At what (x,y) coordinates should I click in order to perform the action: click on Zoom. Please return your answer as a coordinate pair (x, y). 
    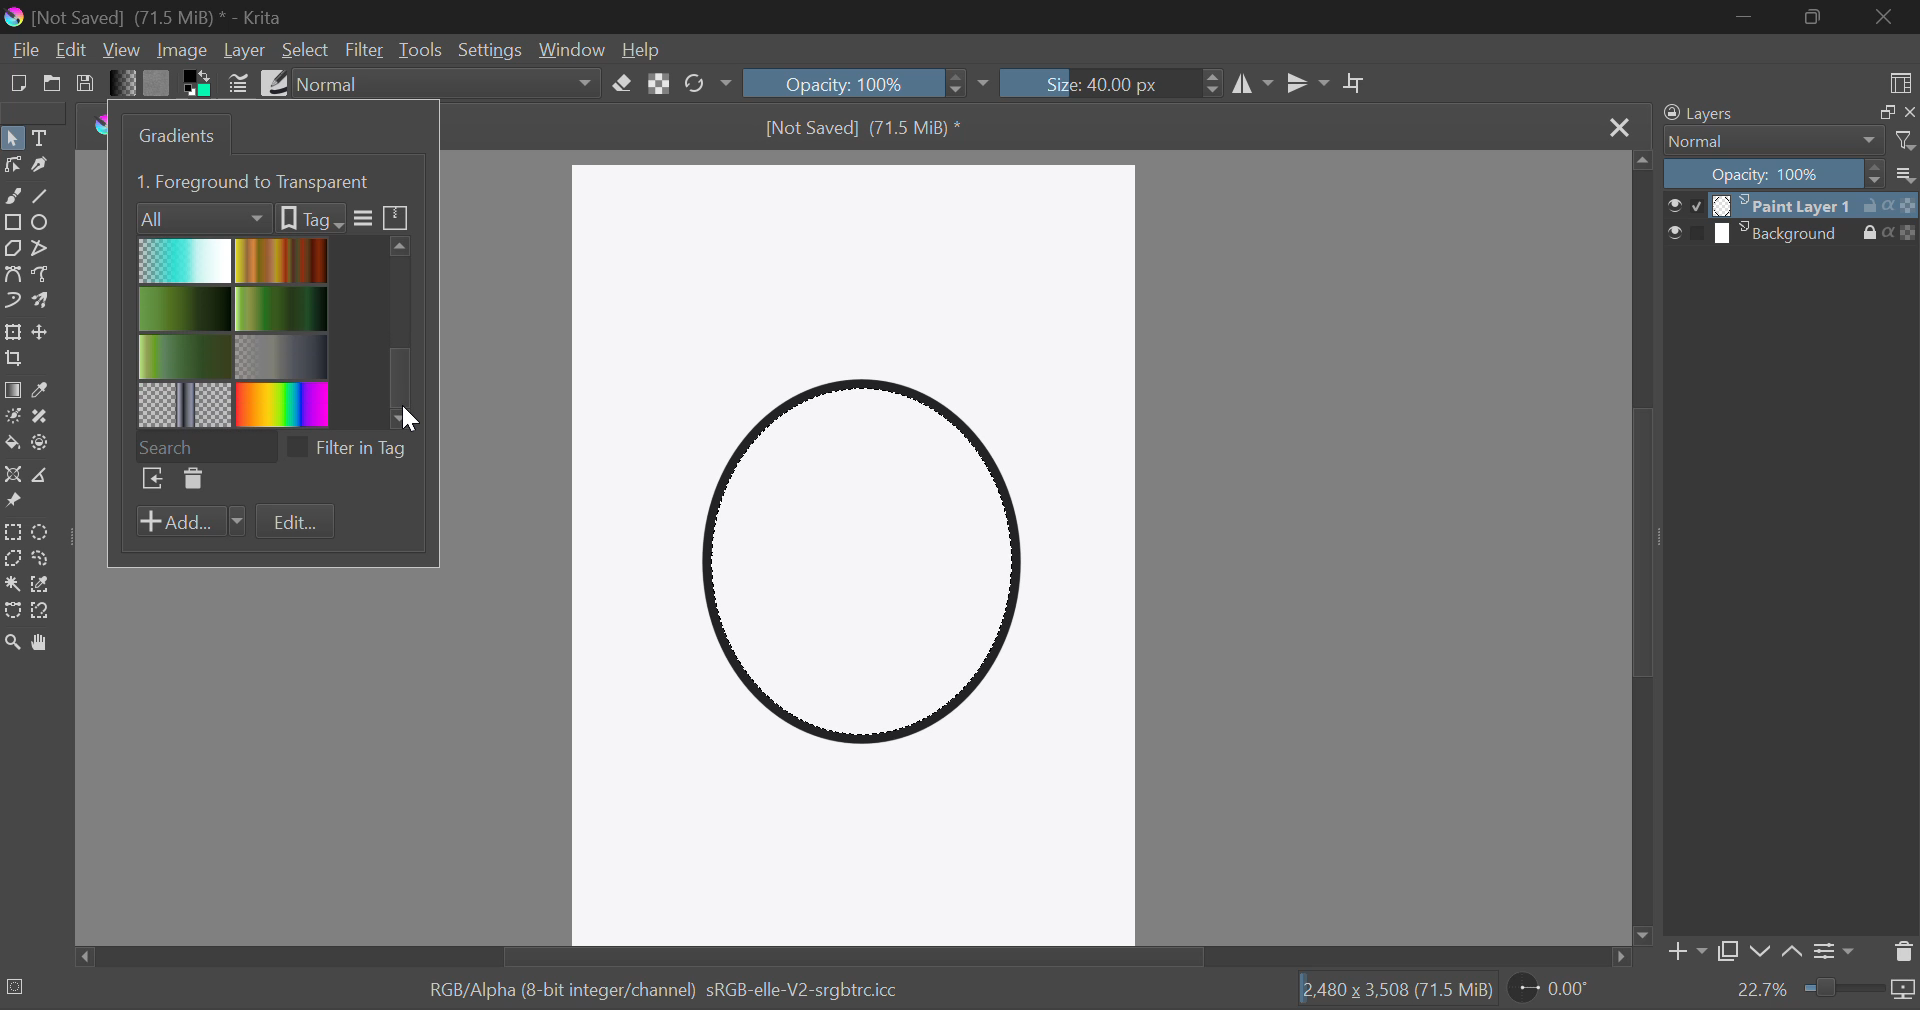
    Looking at the image, I should click on (14, 644).